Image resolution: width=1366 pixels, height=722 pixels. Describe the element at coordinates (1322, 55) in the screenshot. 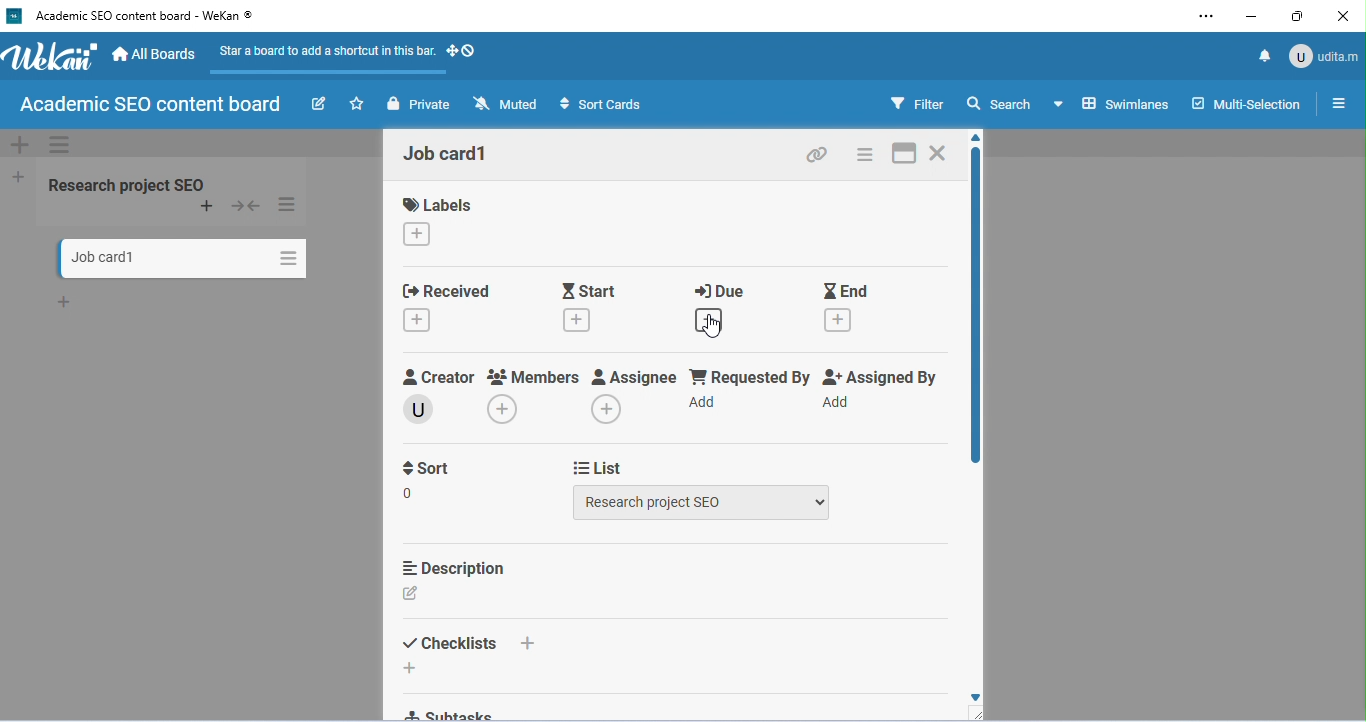

I see `admin: udita m` at that location.